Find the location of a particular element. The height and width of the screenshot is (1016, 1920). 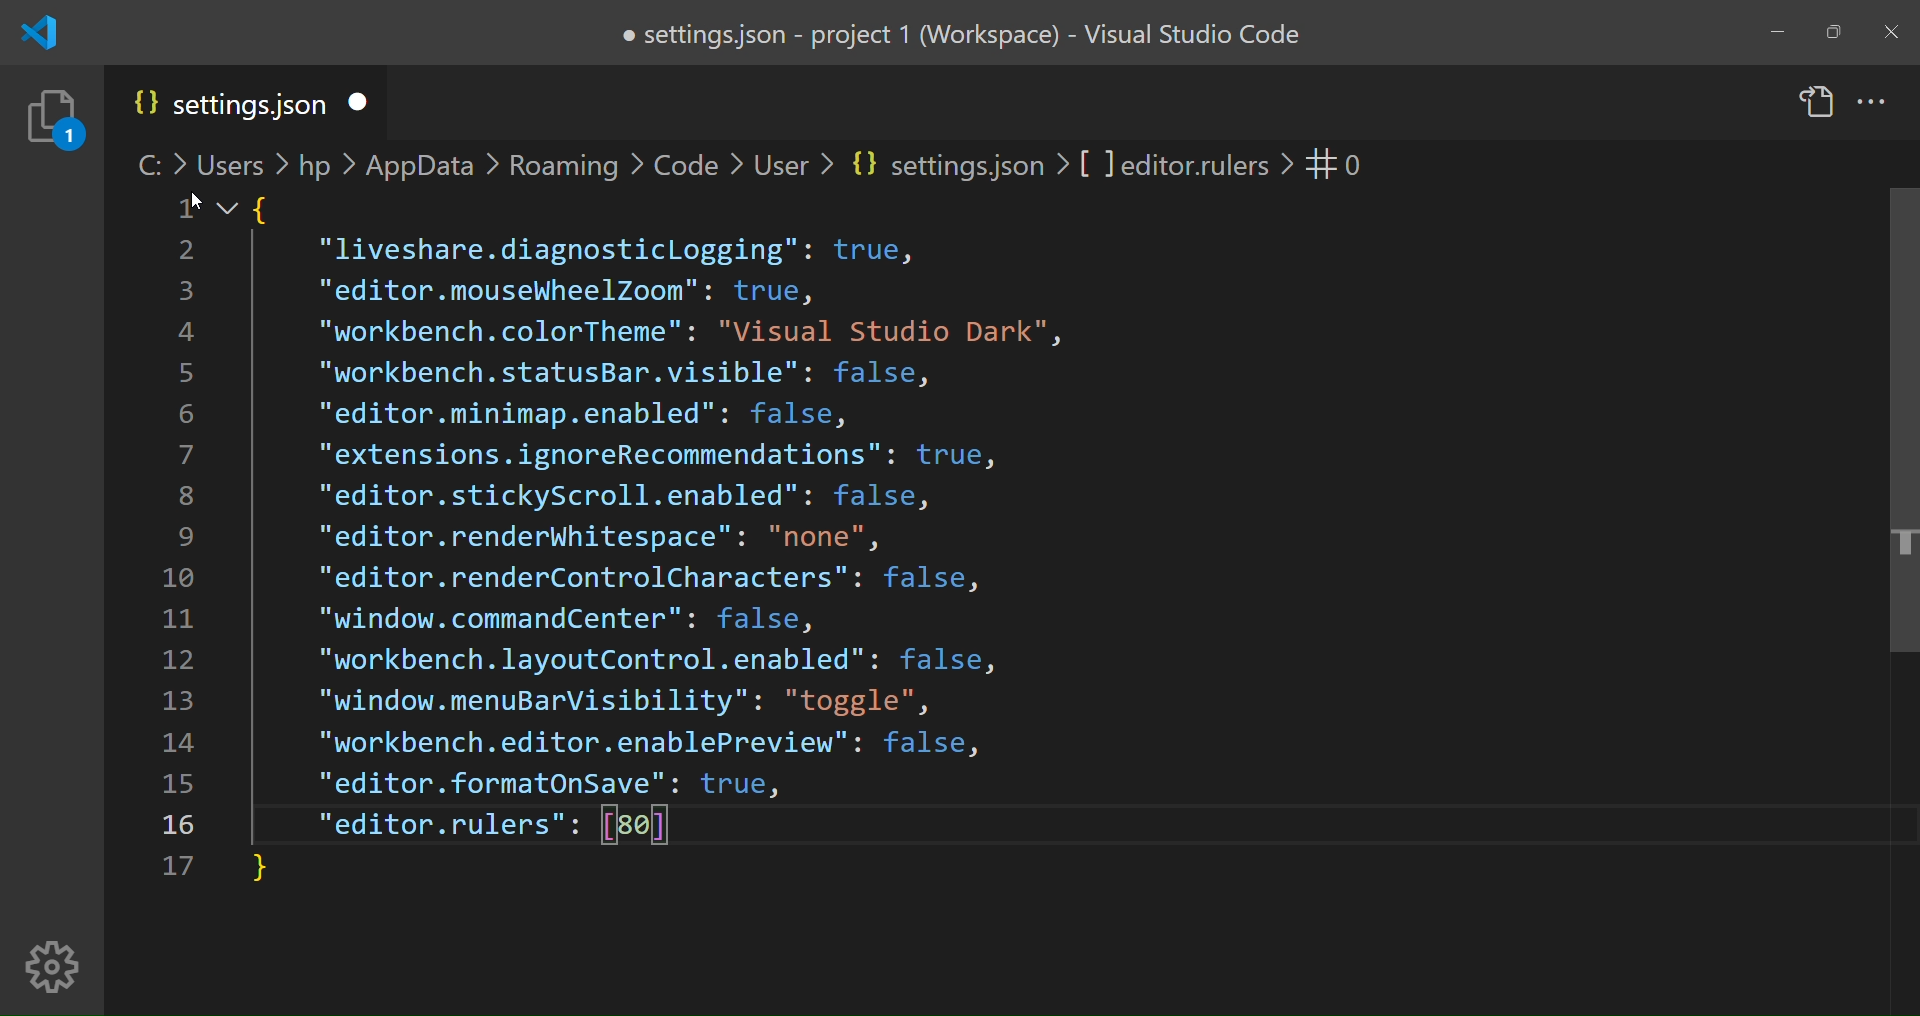

task value is located at coordinates (1335, 163).